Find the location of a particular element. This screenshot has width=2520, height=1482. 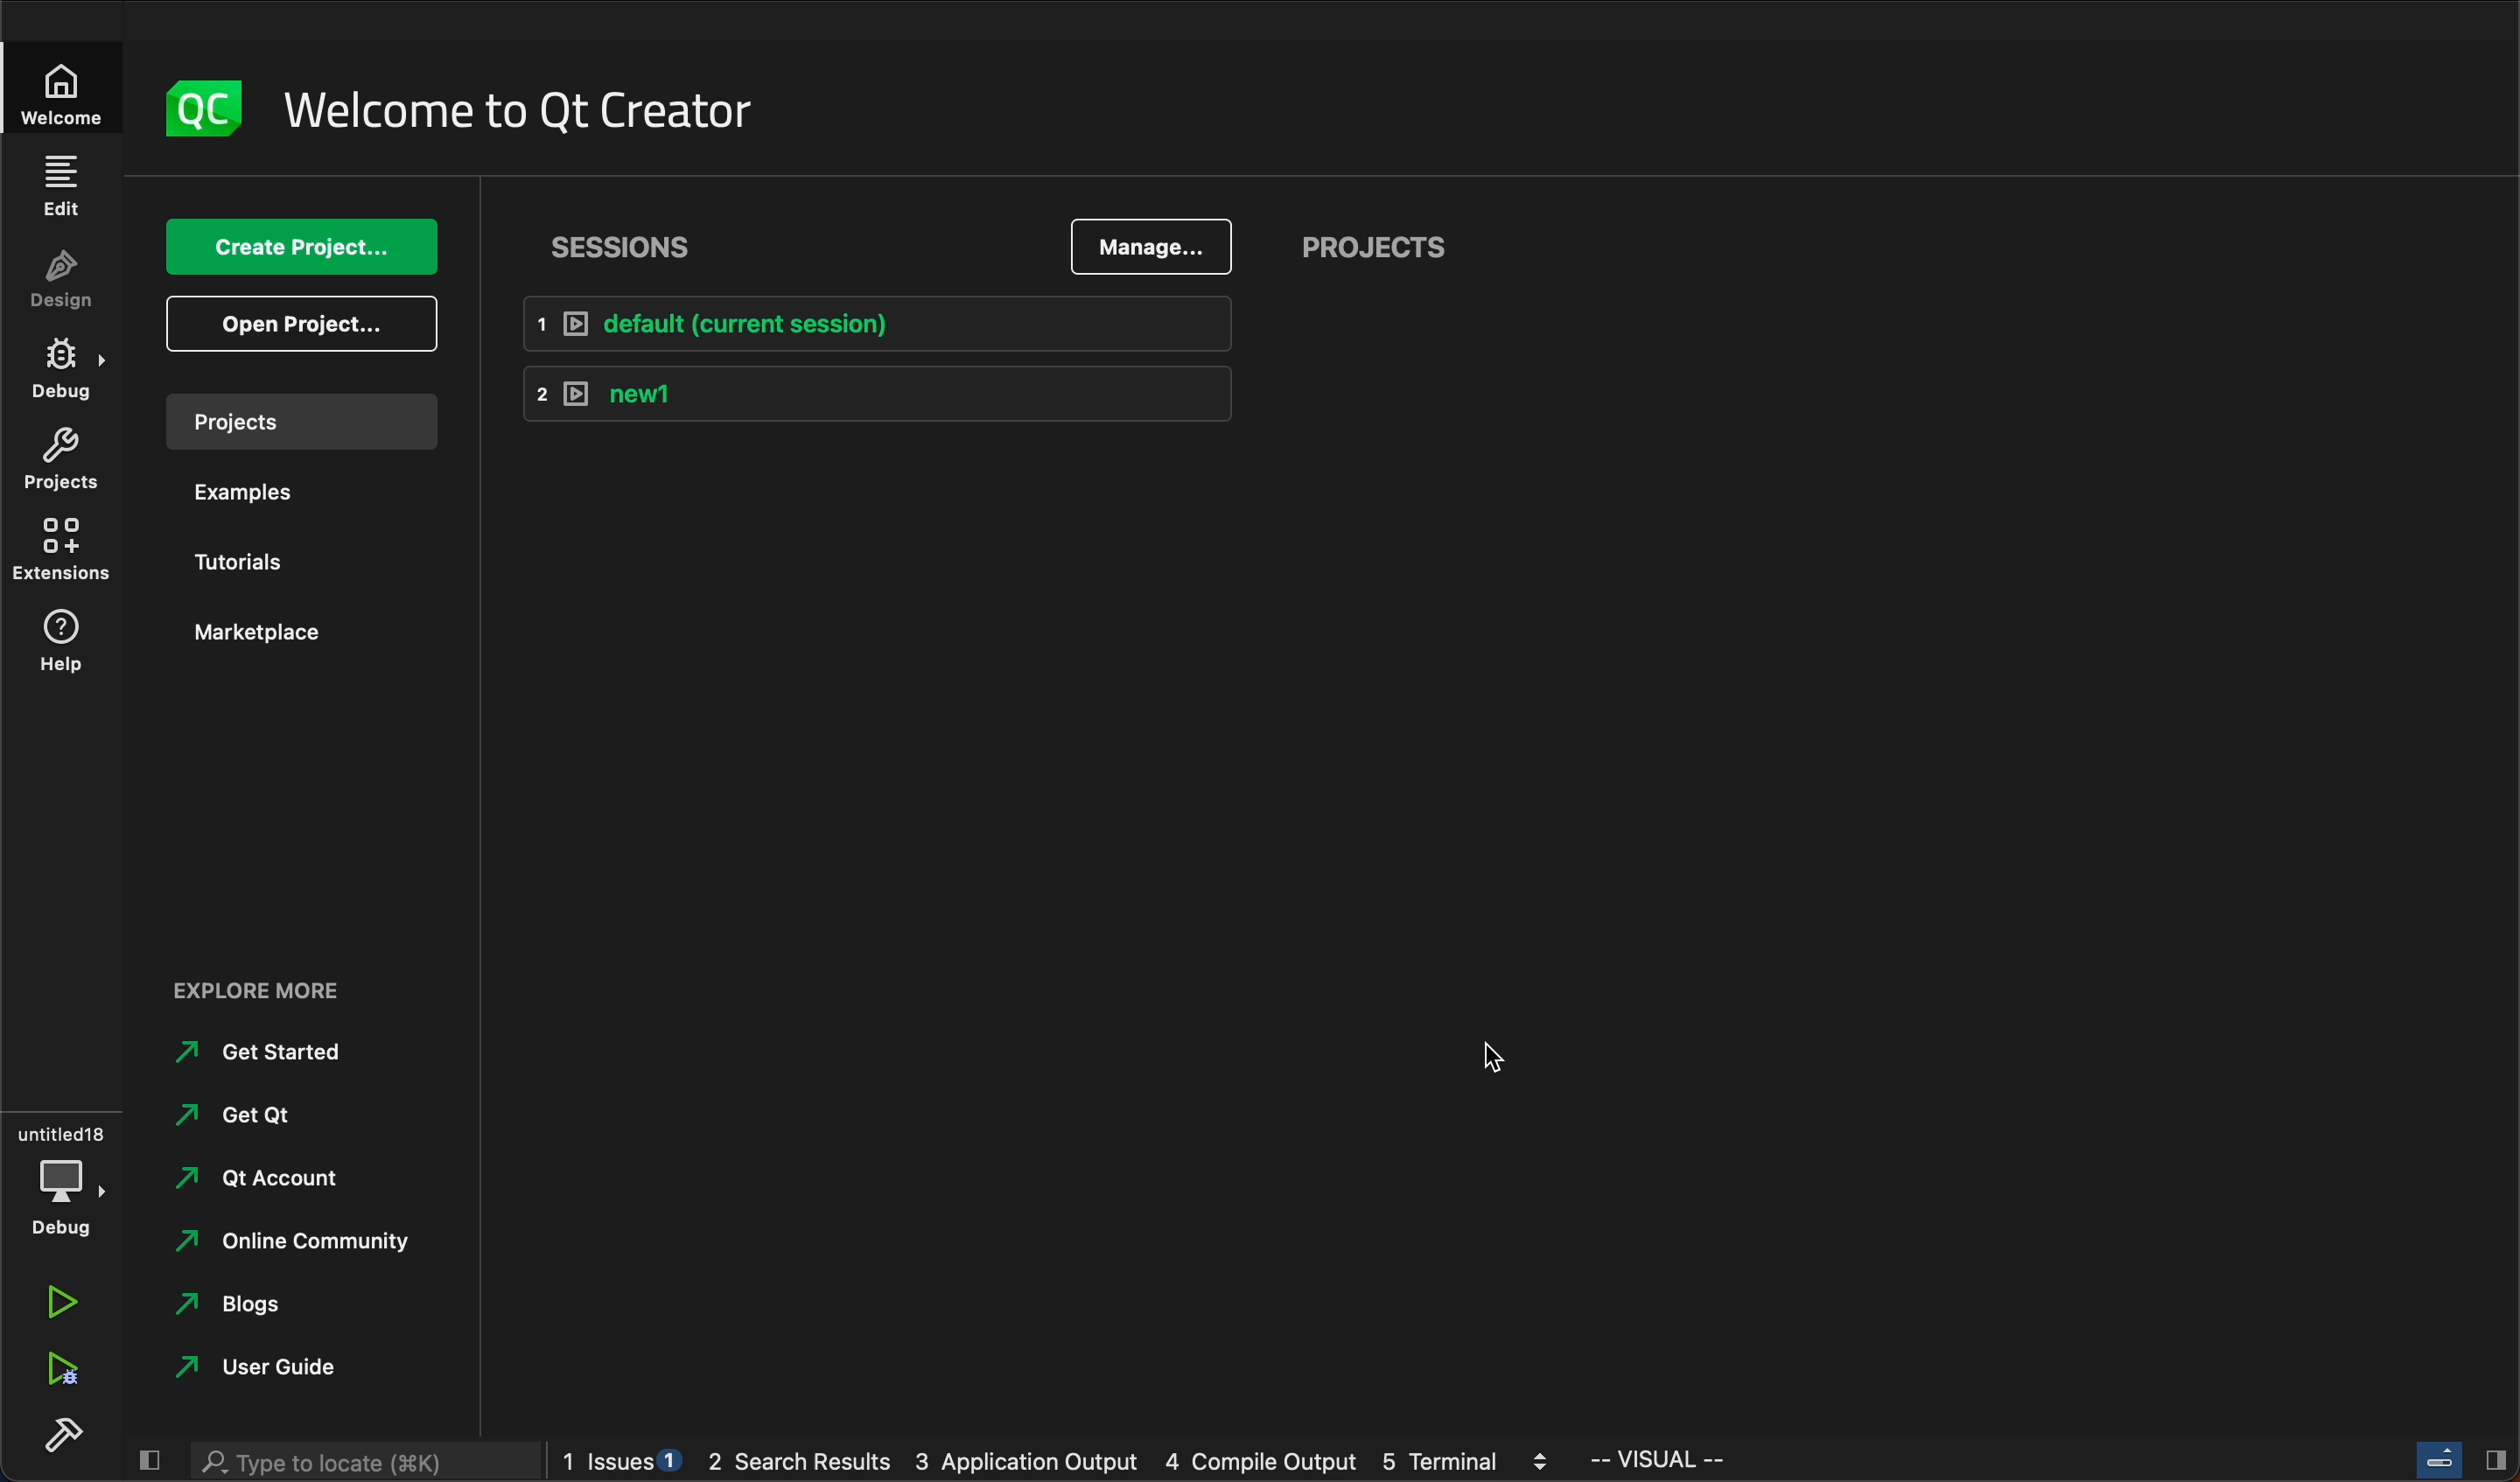

cursor is located at coordinates (1492, 1058).